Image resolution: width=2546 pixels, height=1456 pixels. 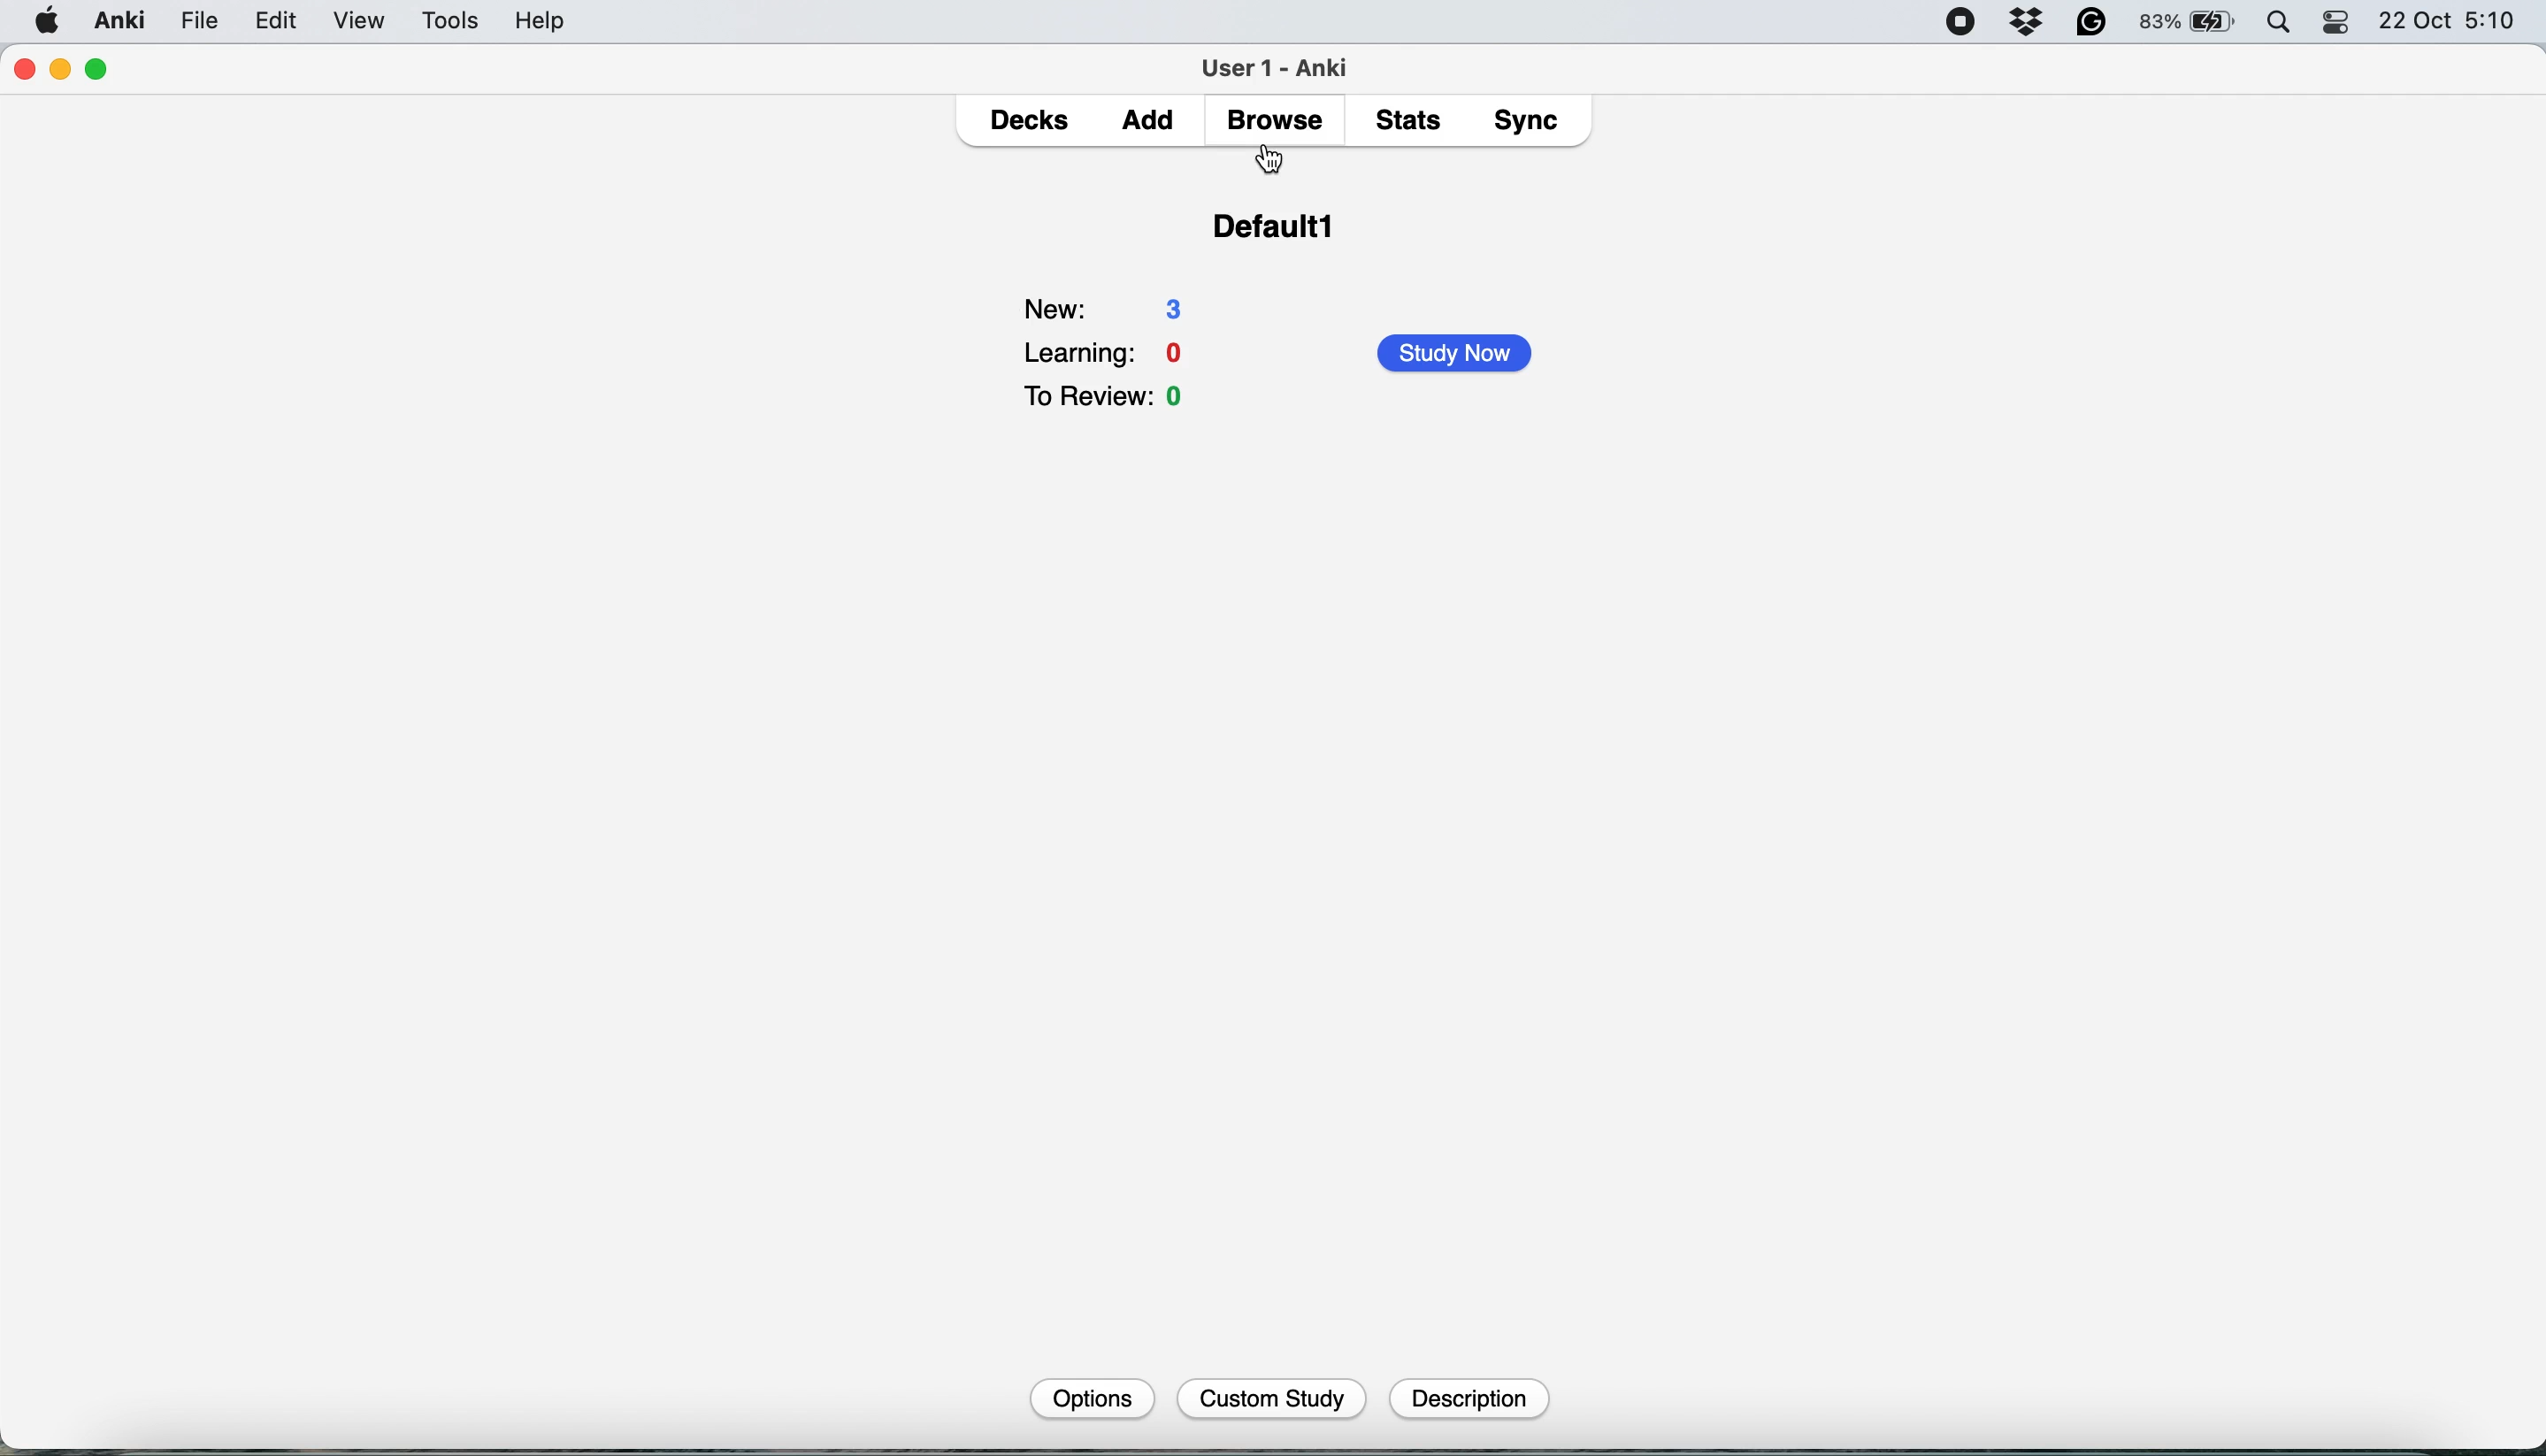 What do you see at coordinates (365, 23) in the screenshot?
I see `view` at bounding box center [365, 23].